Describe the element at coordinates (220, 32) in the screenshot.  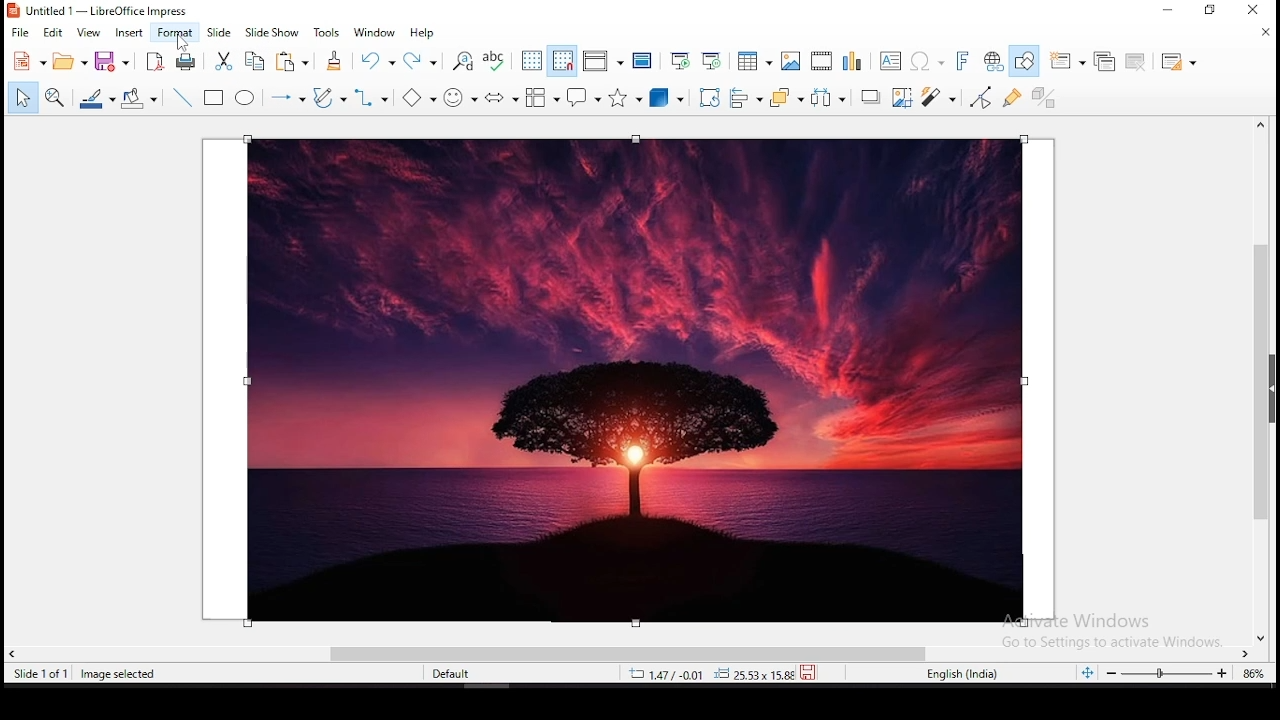
I see `slide` at that location.